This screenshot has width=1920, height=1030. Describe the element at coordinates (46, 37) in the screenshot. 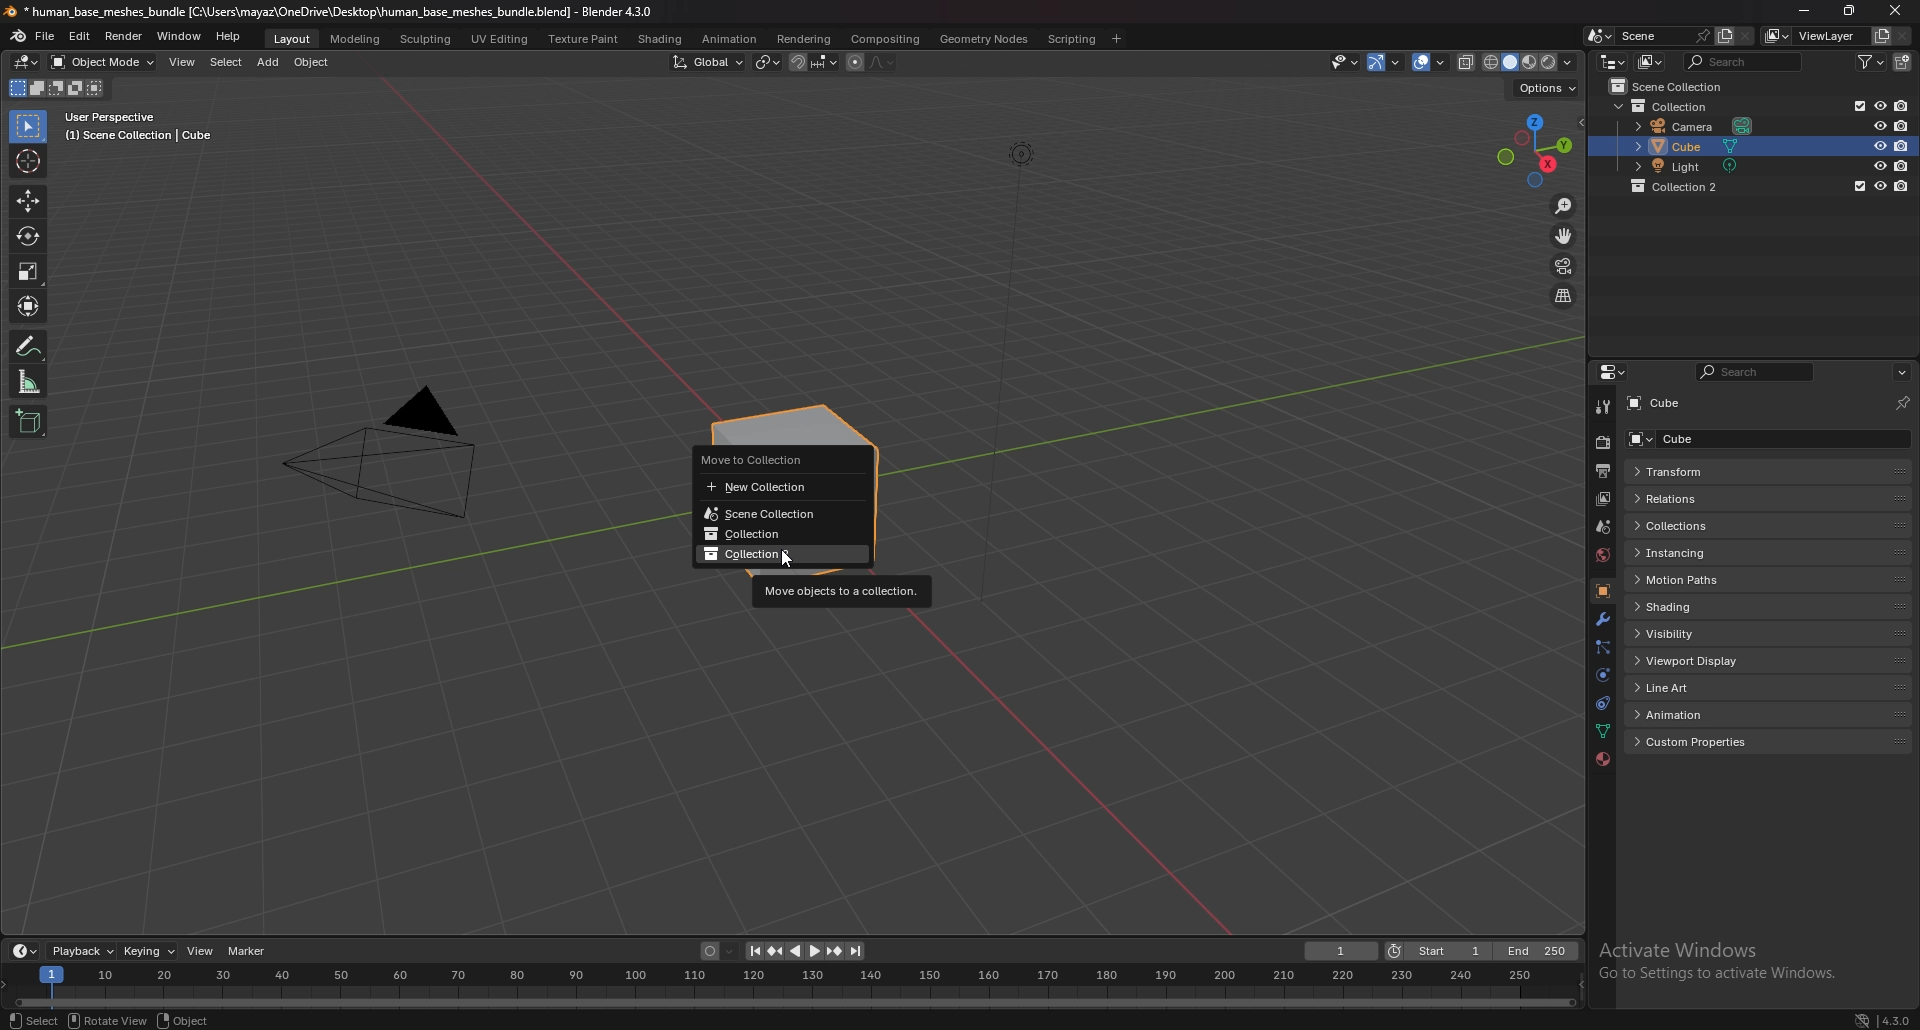

I see `file` at that location.